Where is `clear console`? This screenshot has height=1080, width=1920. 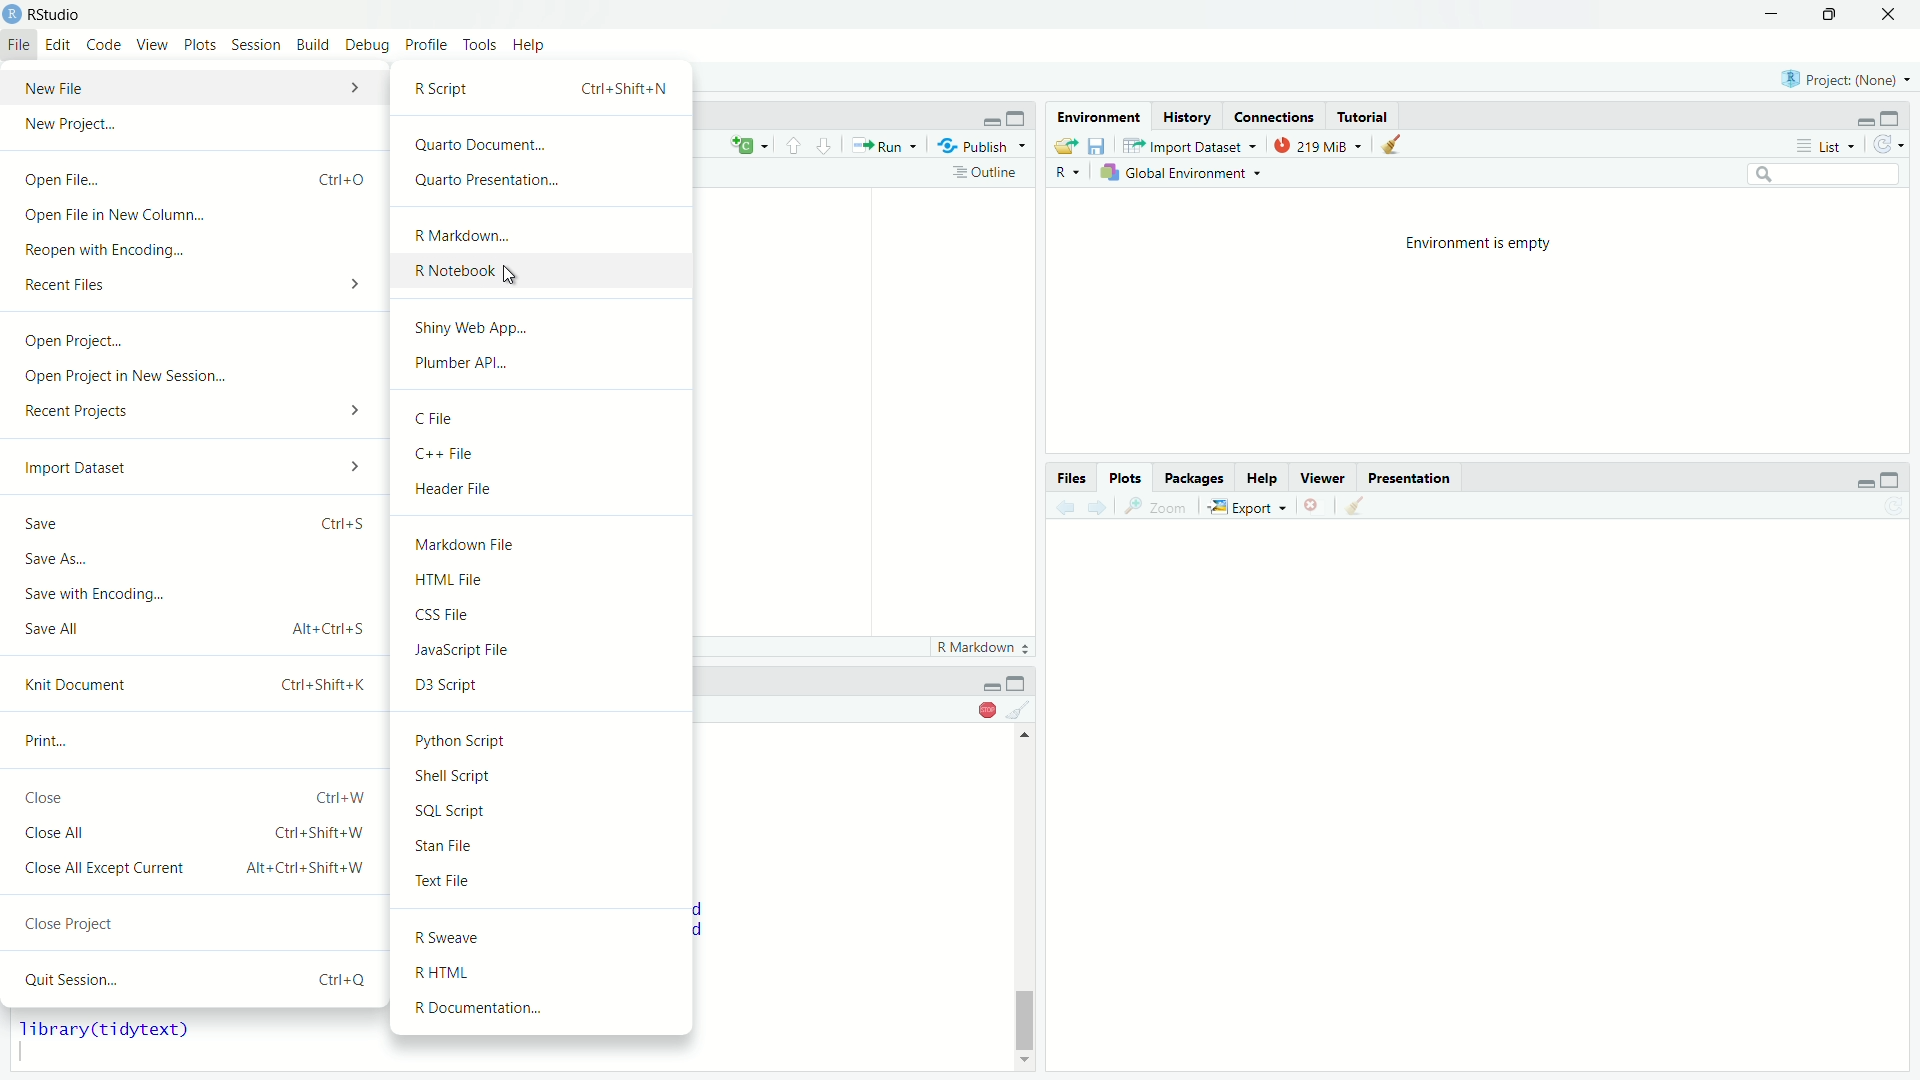
clear console is located at coordinates (1021, 708).